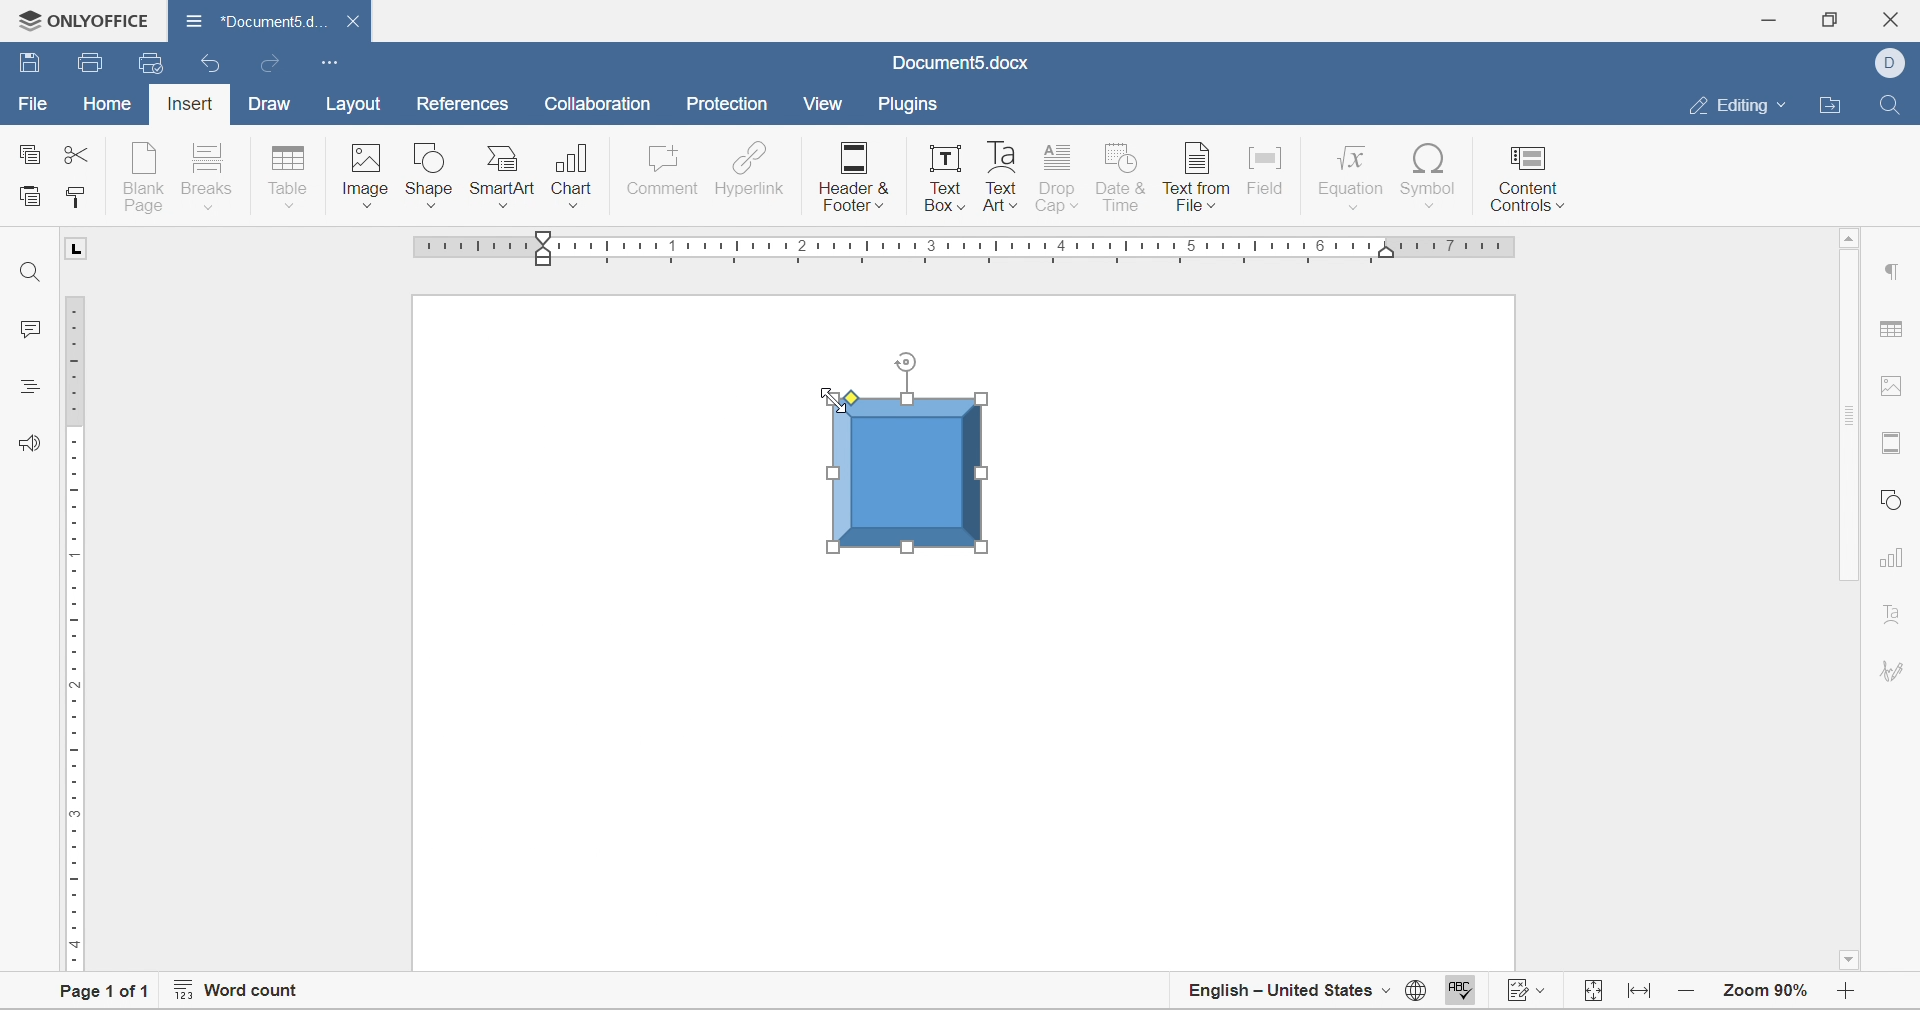  What do you see at coordinates (1896, 558) in the screenshot?
I see `chart settings` at bounding box center [1896, 558].